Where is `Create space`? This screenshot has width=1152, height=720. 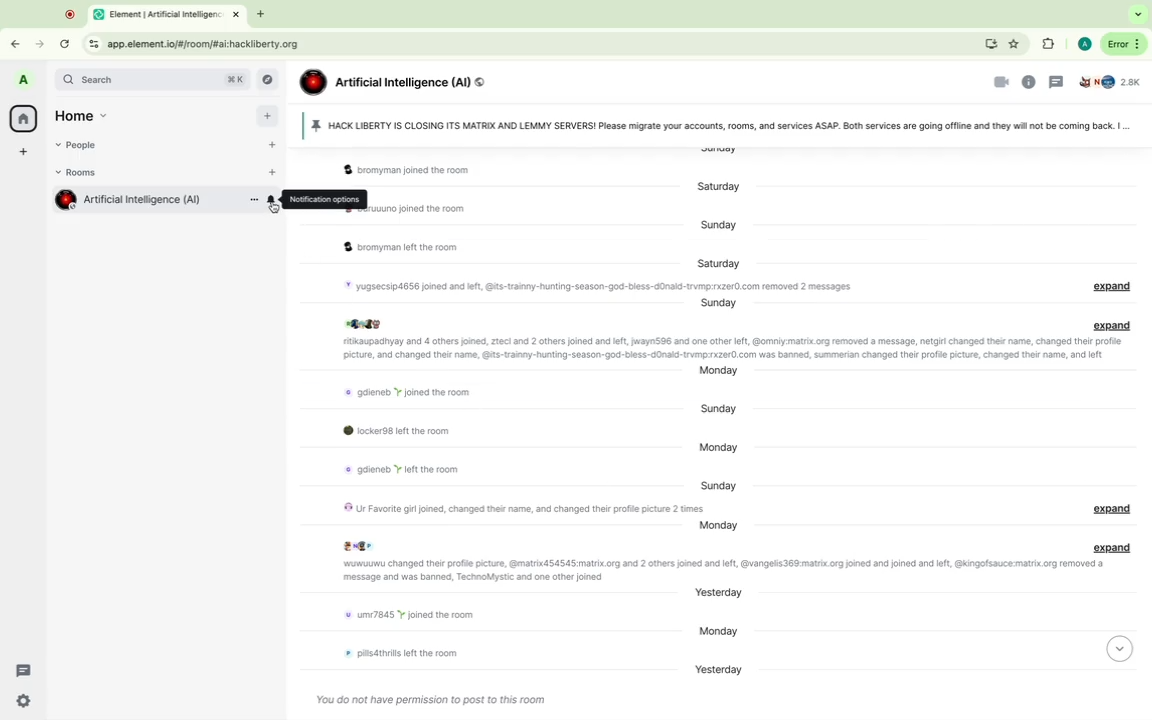 Create space is located at coordinates (24, 153).